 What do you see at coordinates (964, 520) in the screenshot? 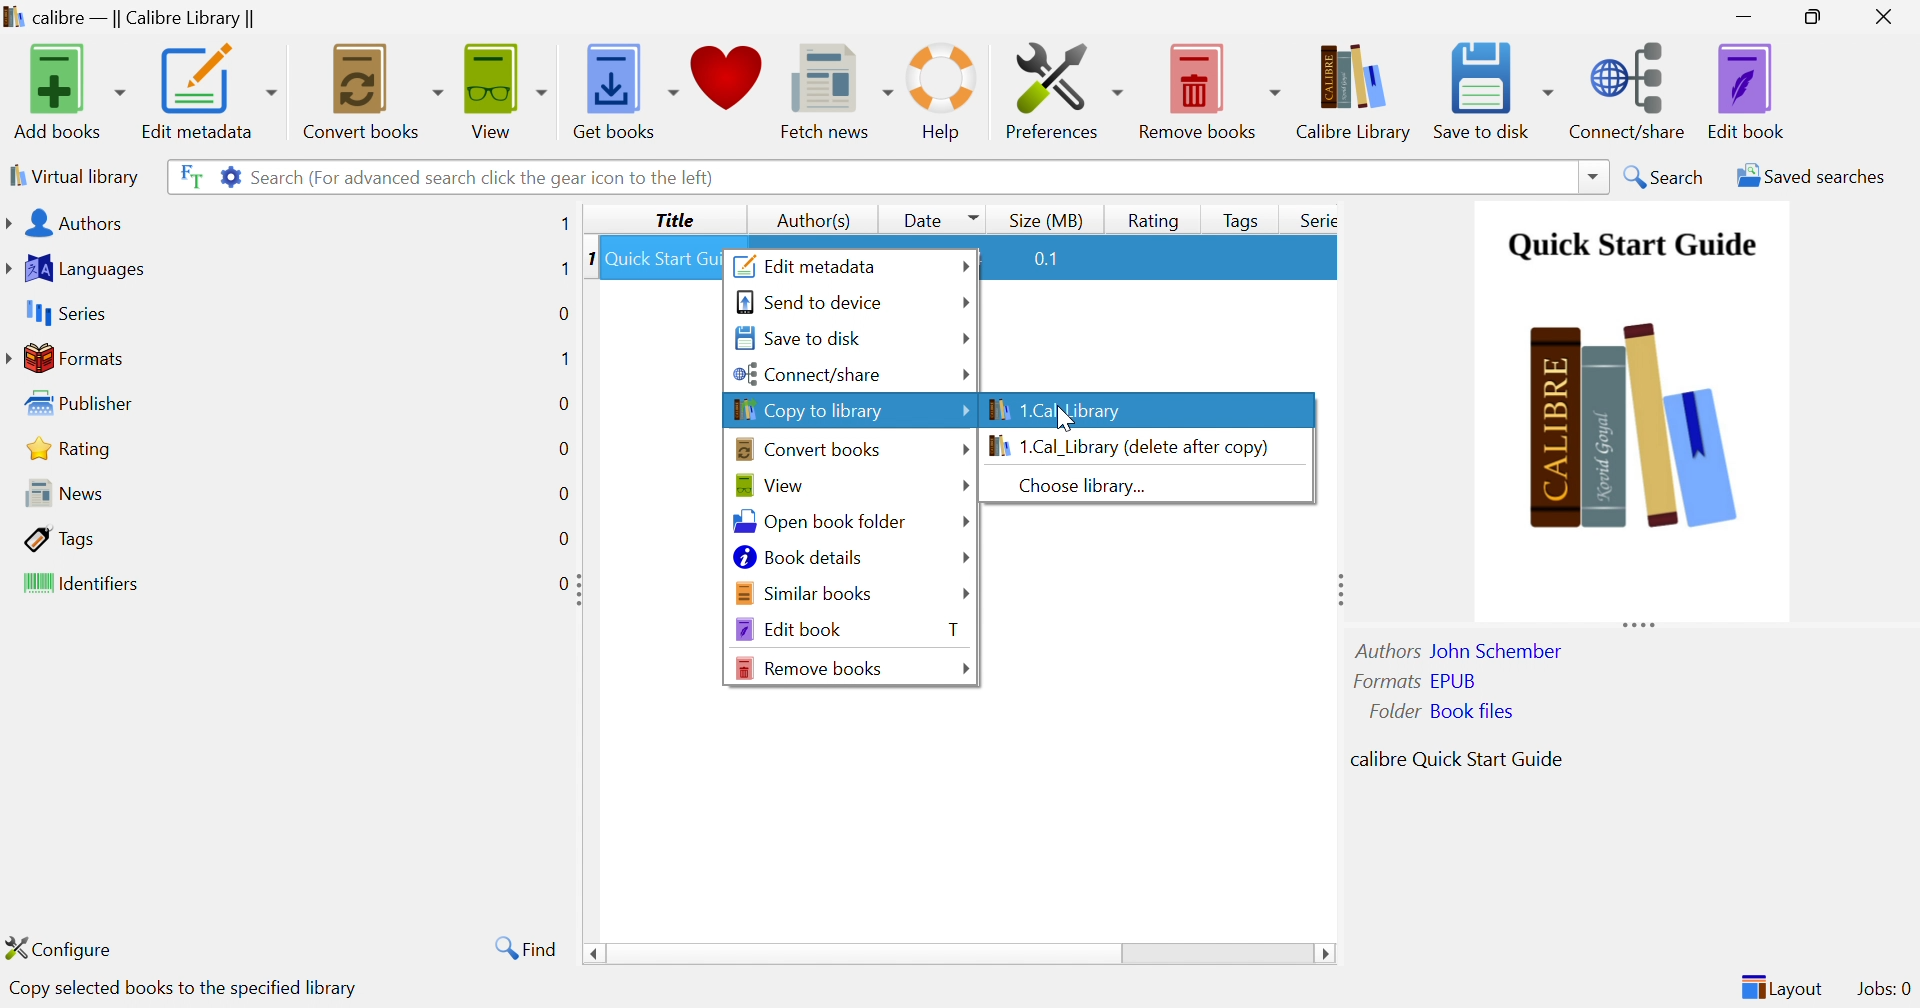
I see `Drop Down` at bounding box center [964, 520].